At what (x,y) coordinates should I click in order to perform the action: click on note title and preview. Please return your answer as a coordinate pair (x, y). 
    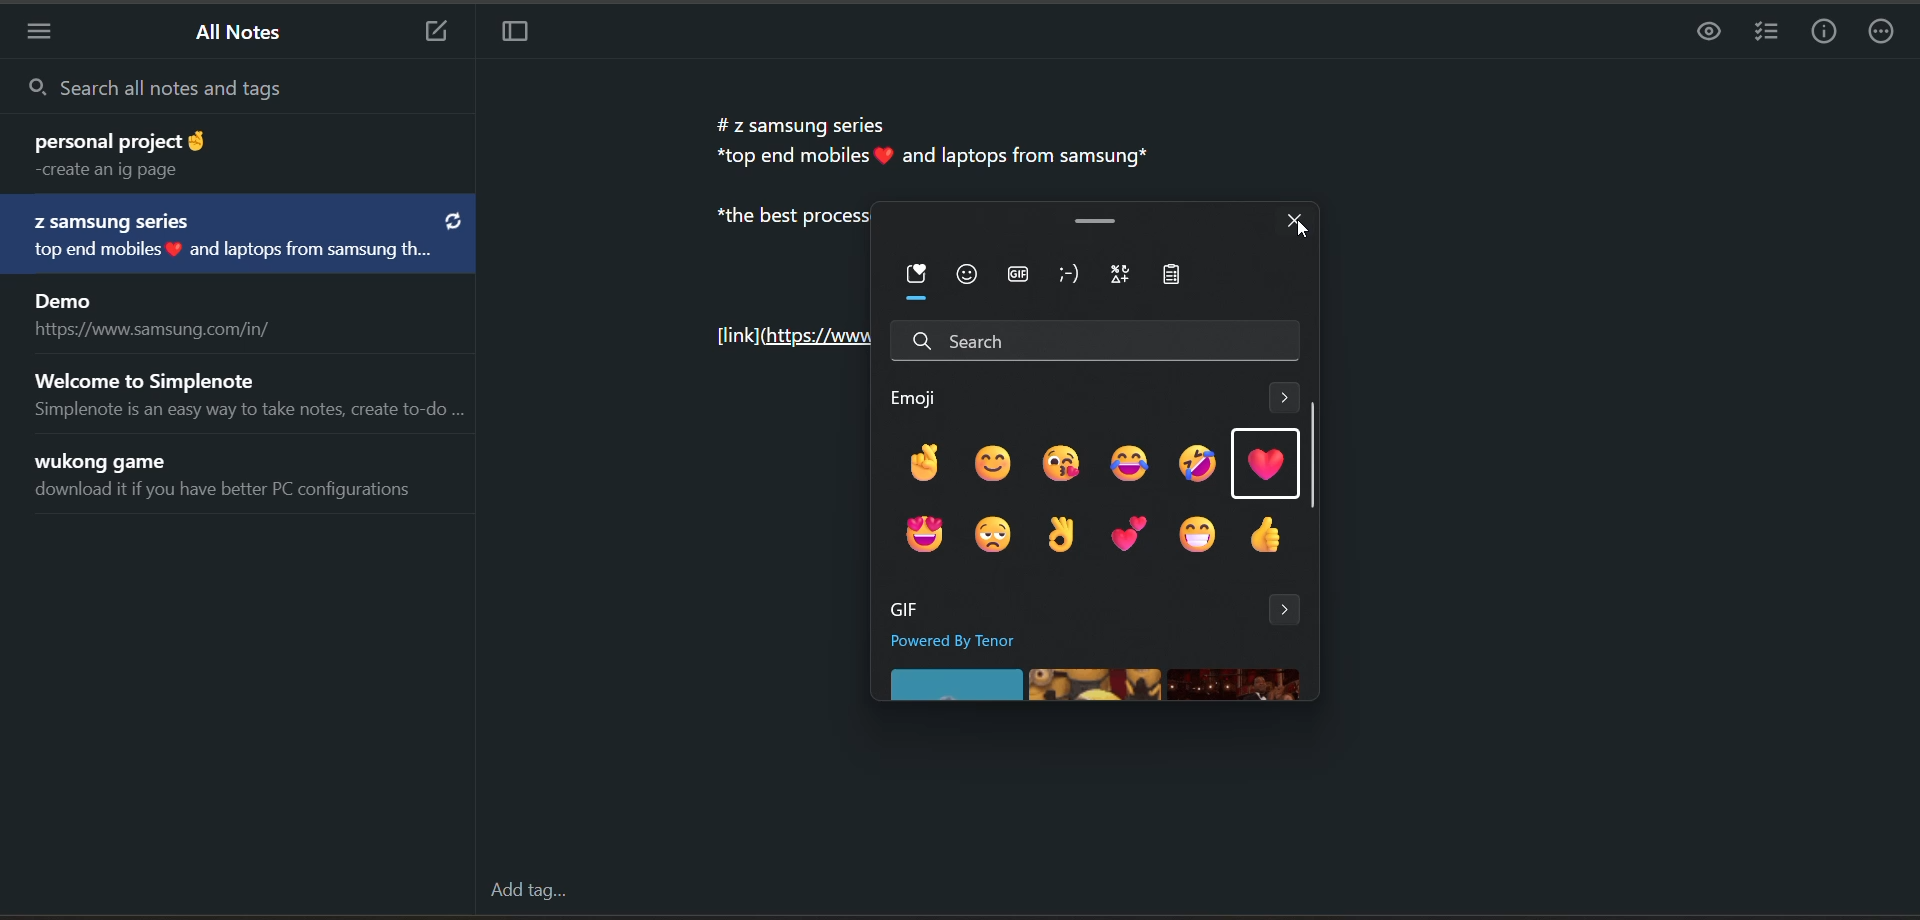
    Looking at the image, I should click on (244, 393).